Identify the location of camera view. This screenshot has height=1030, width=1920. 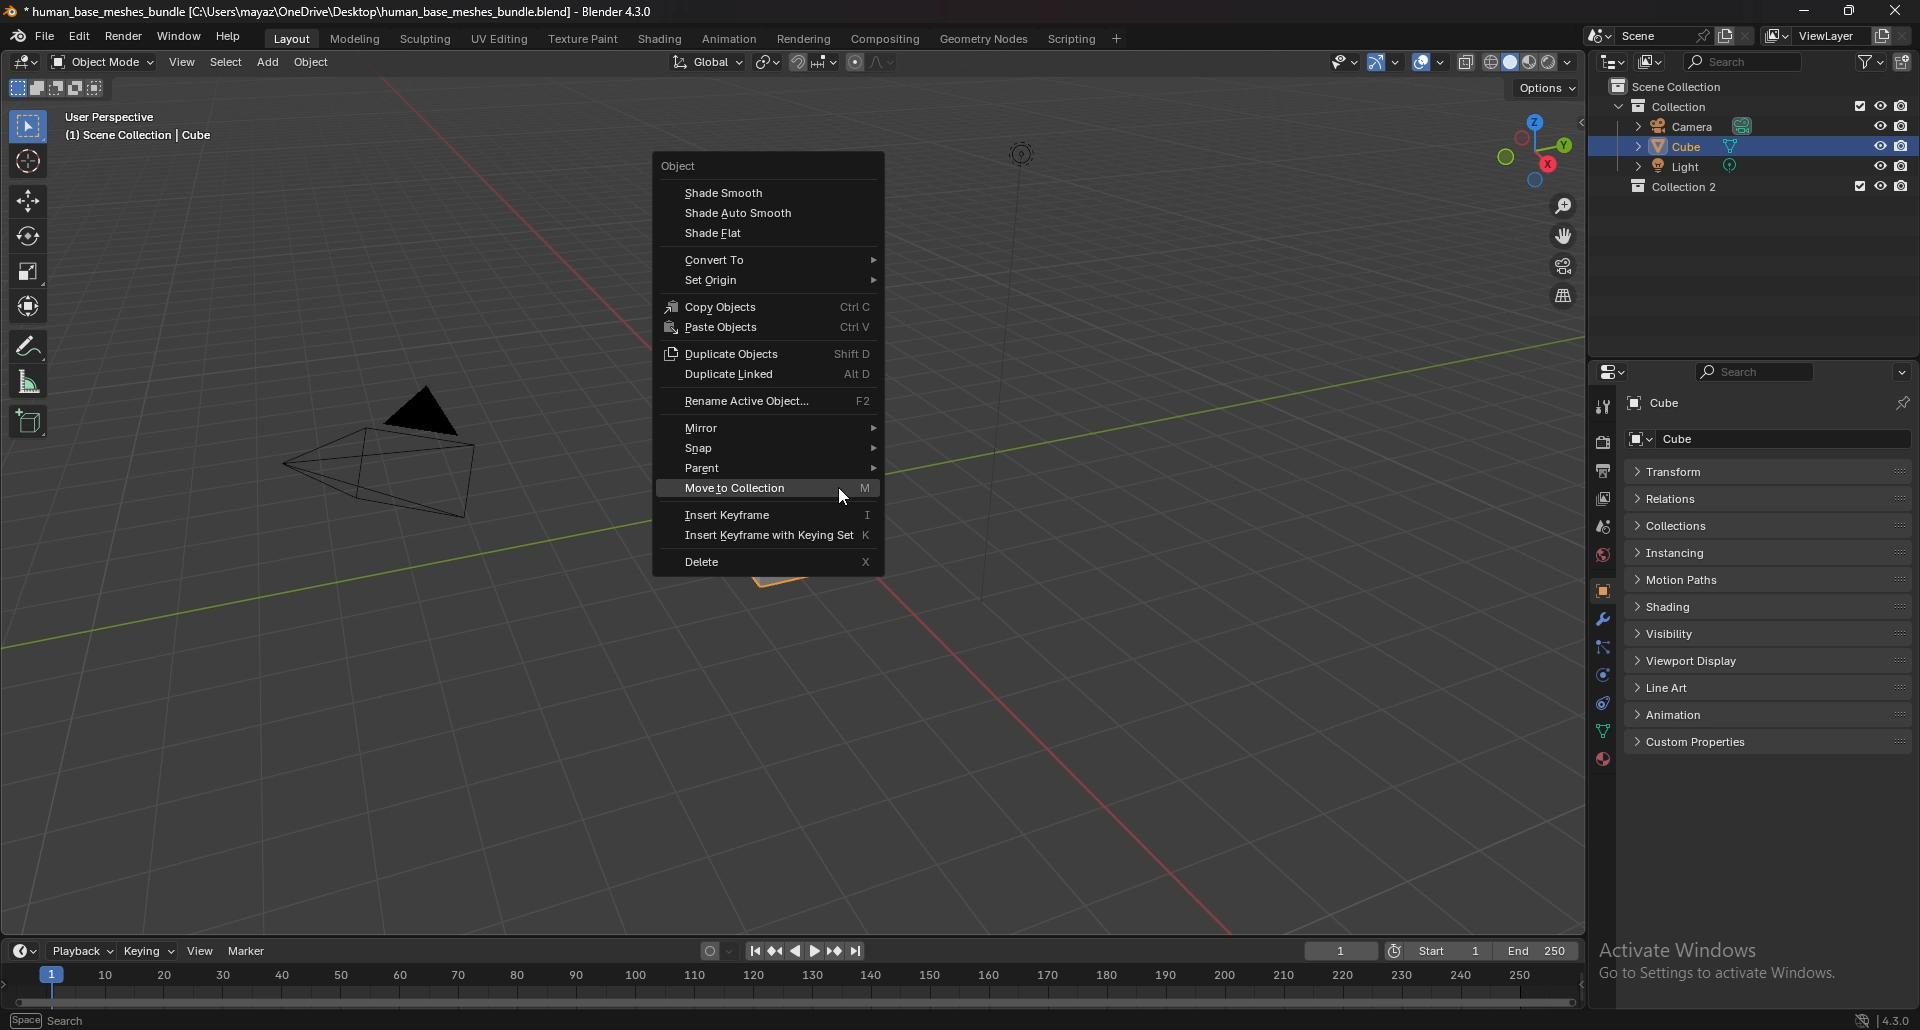
(1563, 265).